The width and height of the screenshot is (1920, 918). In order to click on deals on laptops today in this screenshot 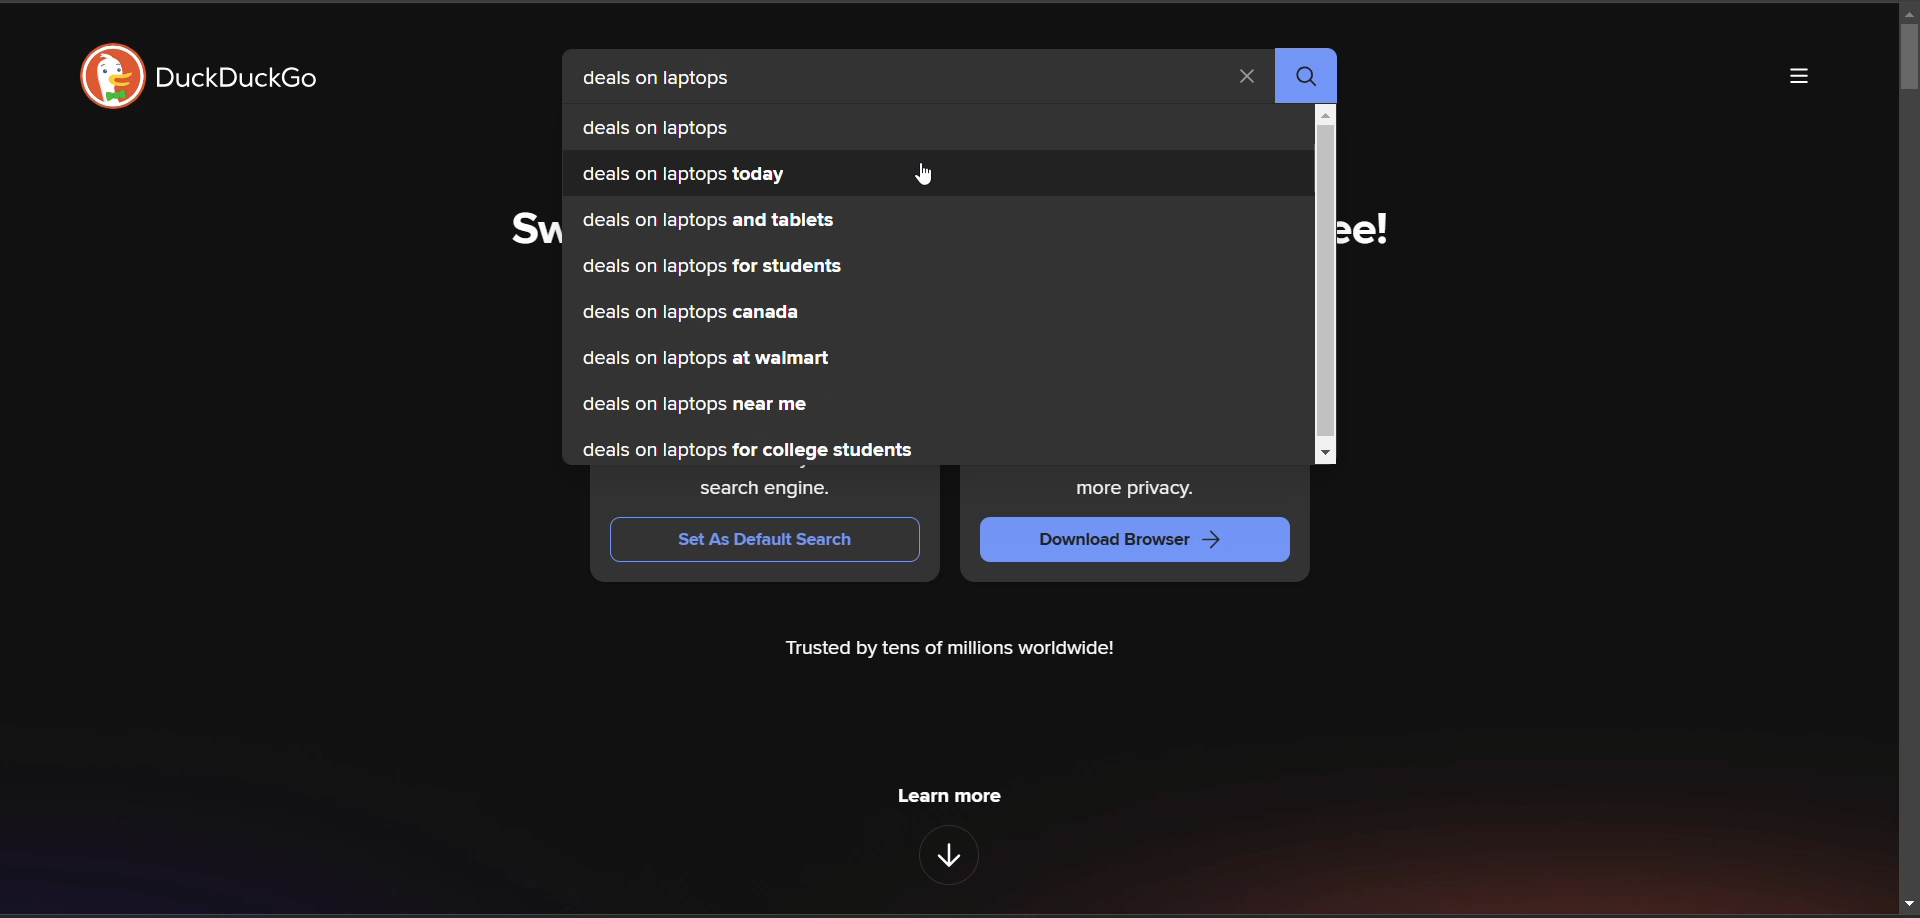, I will do `click(687, 176)`.